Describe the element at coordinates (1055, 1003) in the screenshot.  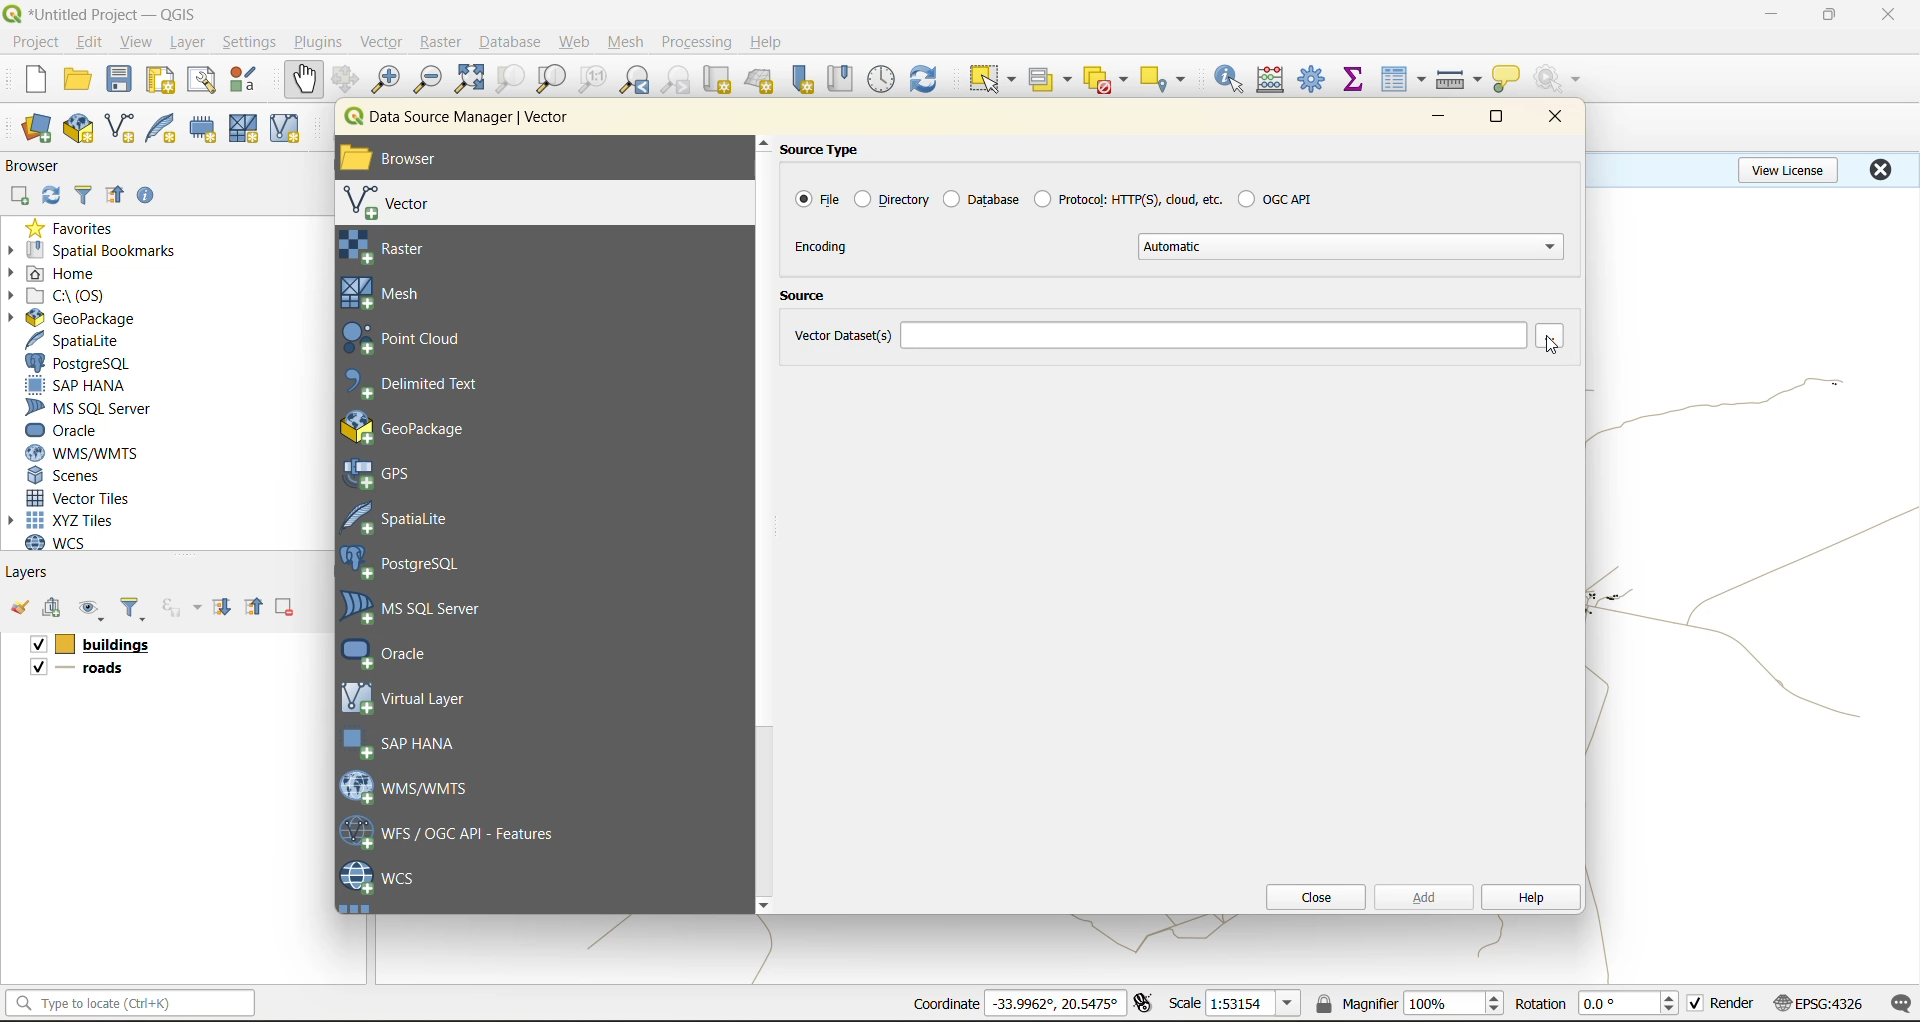
I see `coordinates` at that location.